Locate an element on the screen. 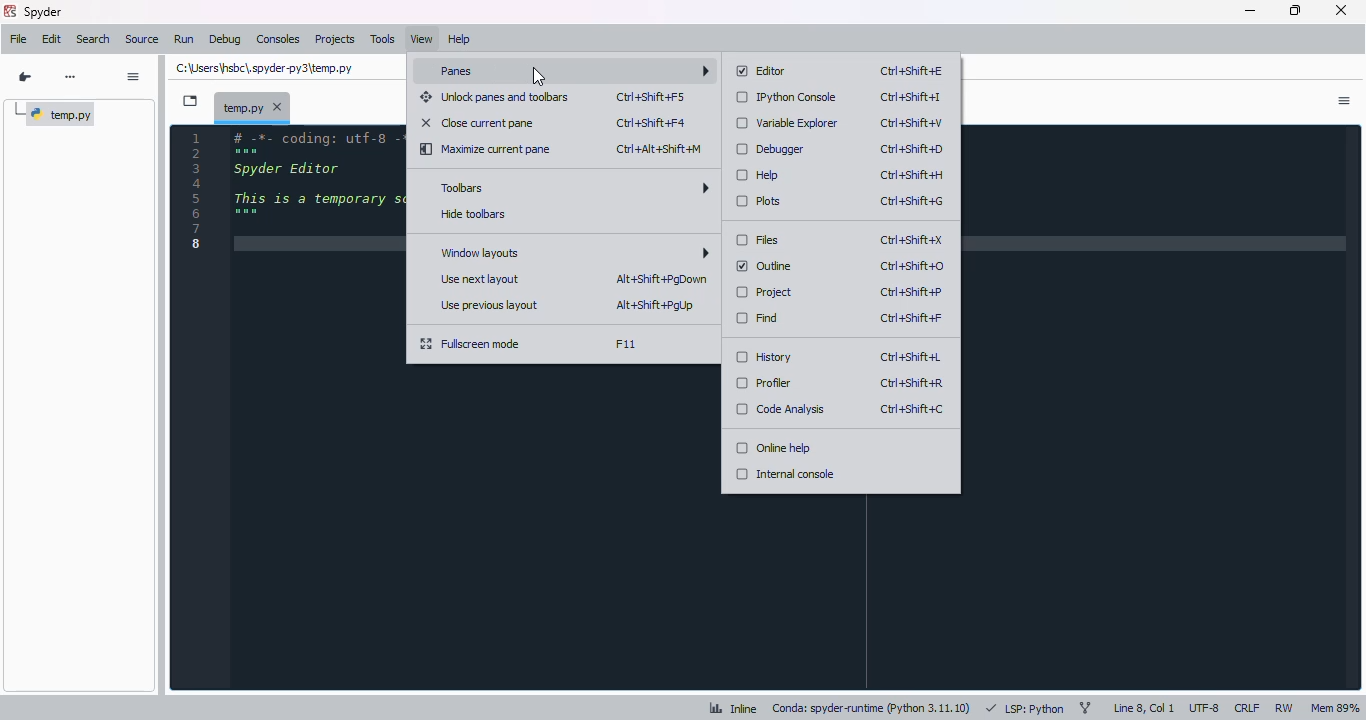  shortcut for unlock panes and toolbars is located at coordinates (651, 97).